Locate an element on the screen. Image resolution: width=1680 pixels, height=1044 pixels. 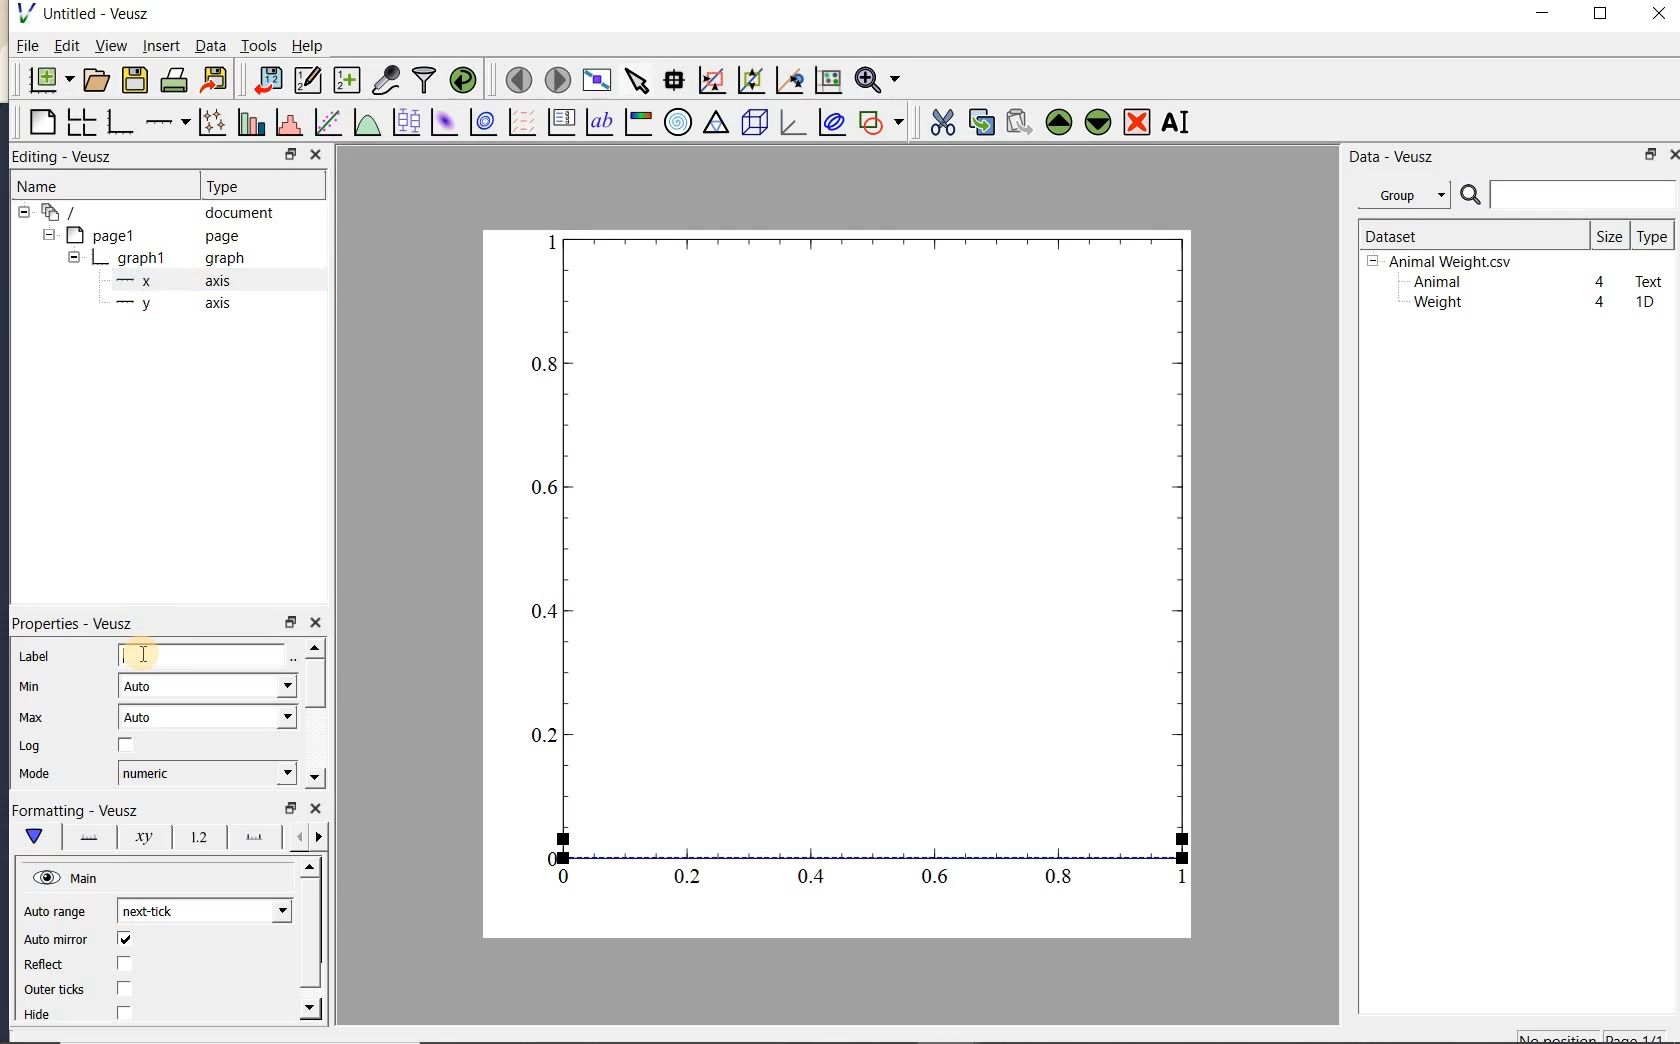
polar graph is located at coordinates (677, 122).